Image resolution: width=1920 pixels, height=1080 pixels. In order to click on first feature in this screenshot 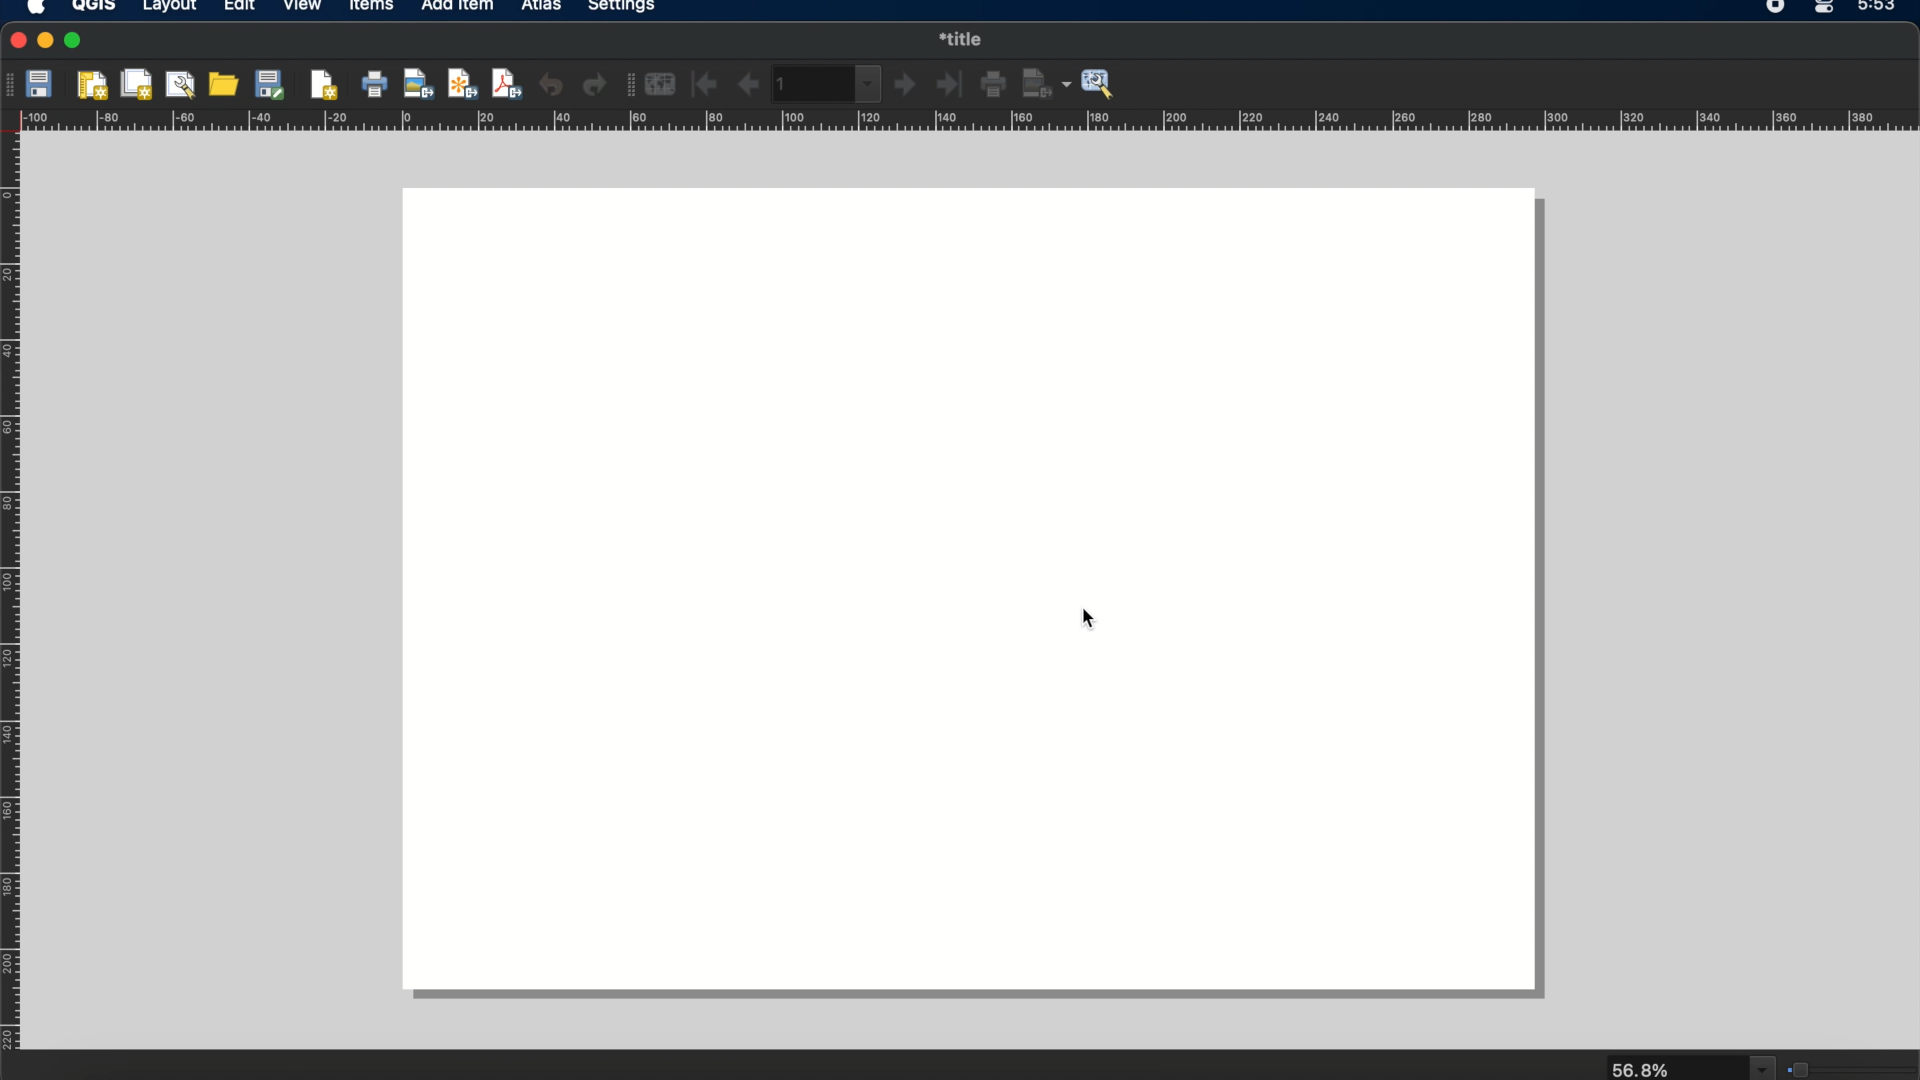, I will do `click(705, 84)`.